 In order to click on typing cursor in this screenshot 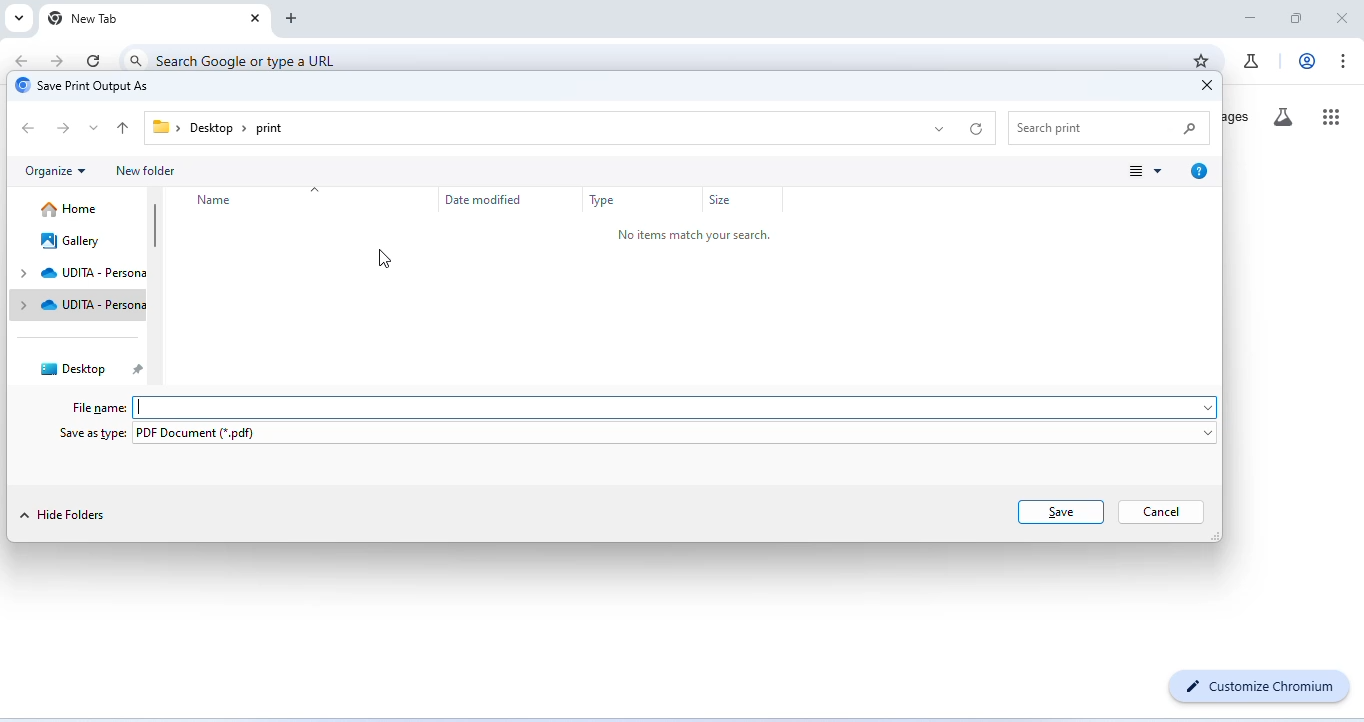, I will do `click(143, 407)`.